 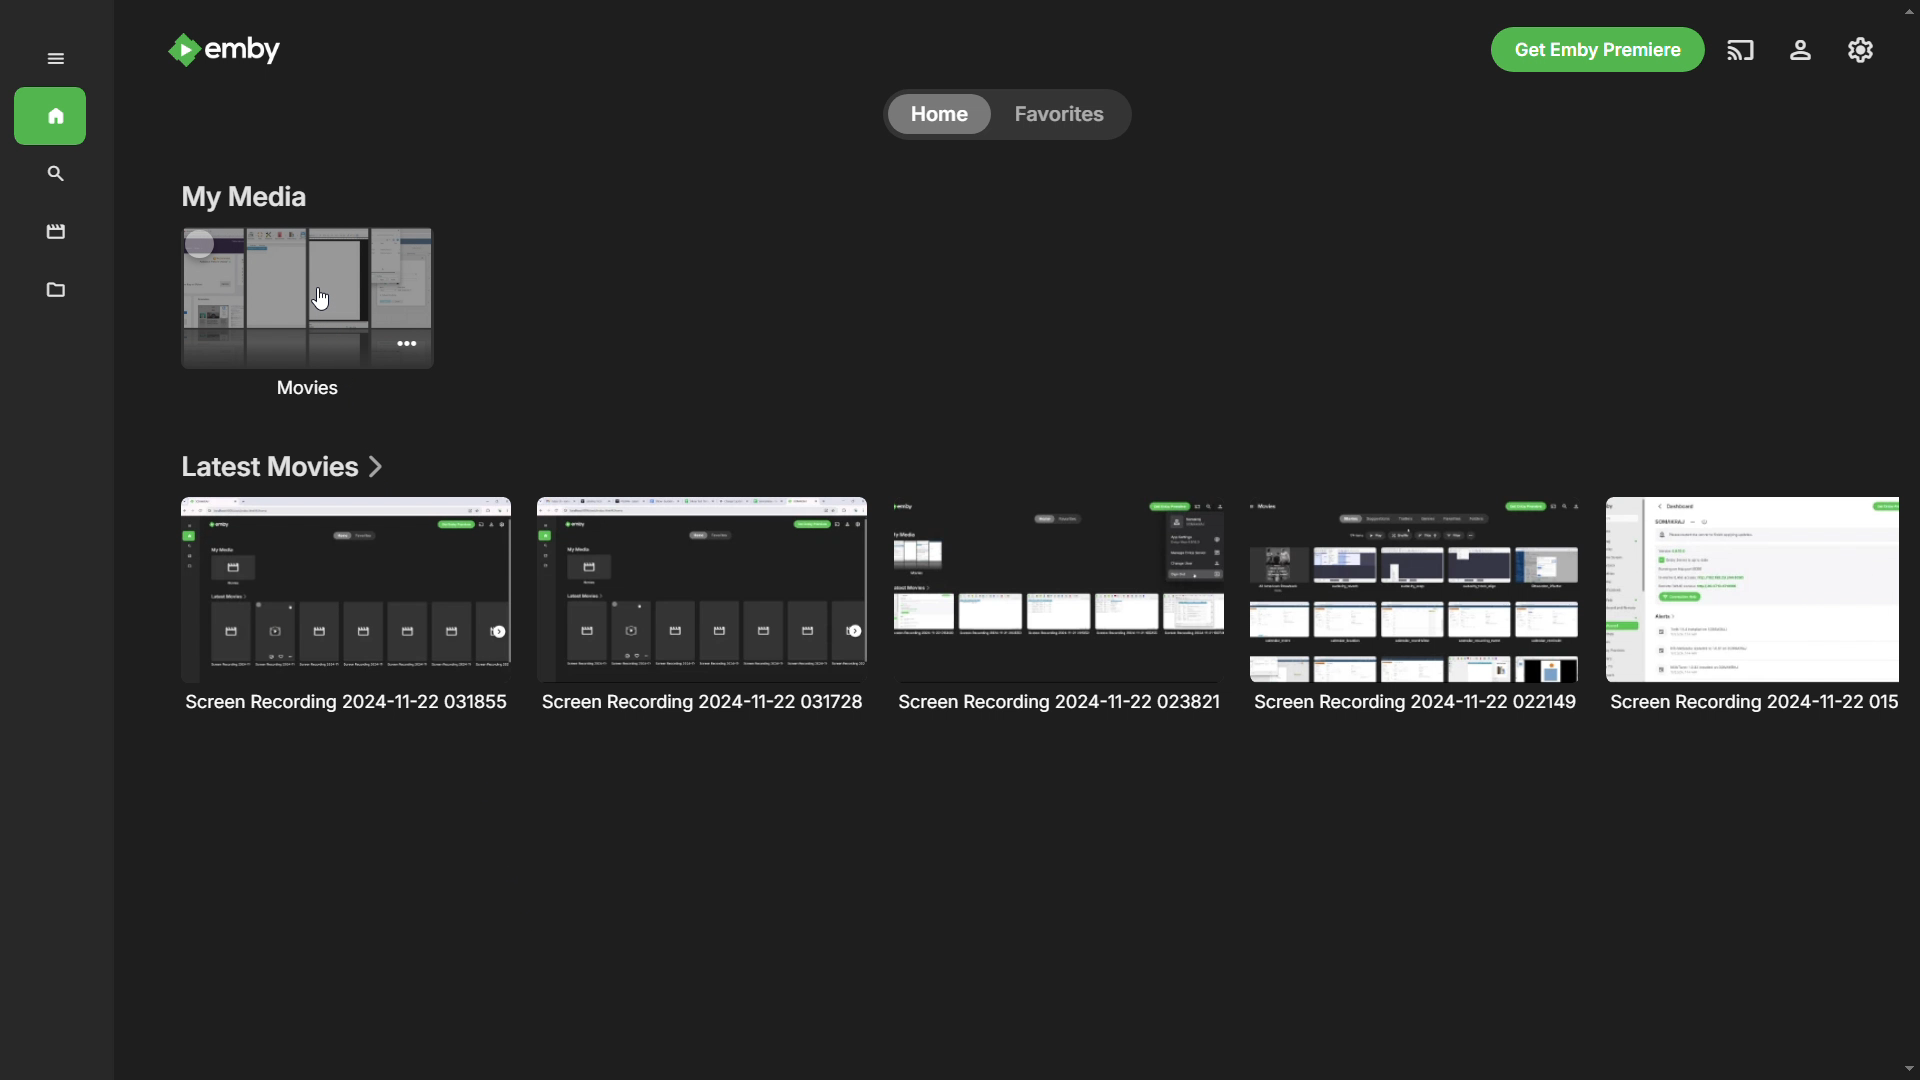 I want to click on , so click(x=702, y=605).